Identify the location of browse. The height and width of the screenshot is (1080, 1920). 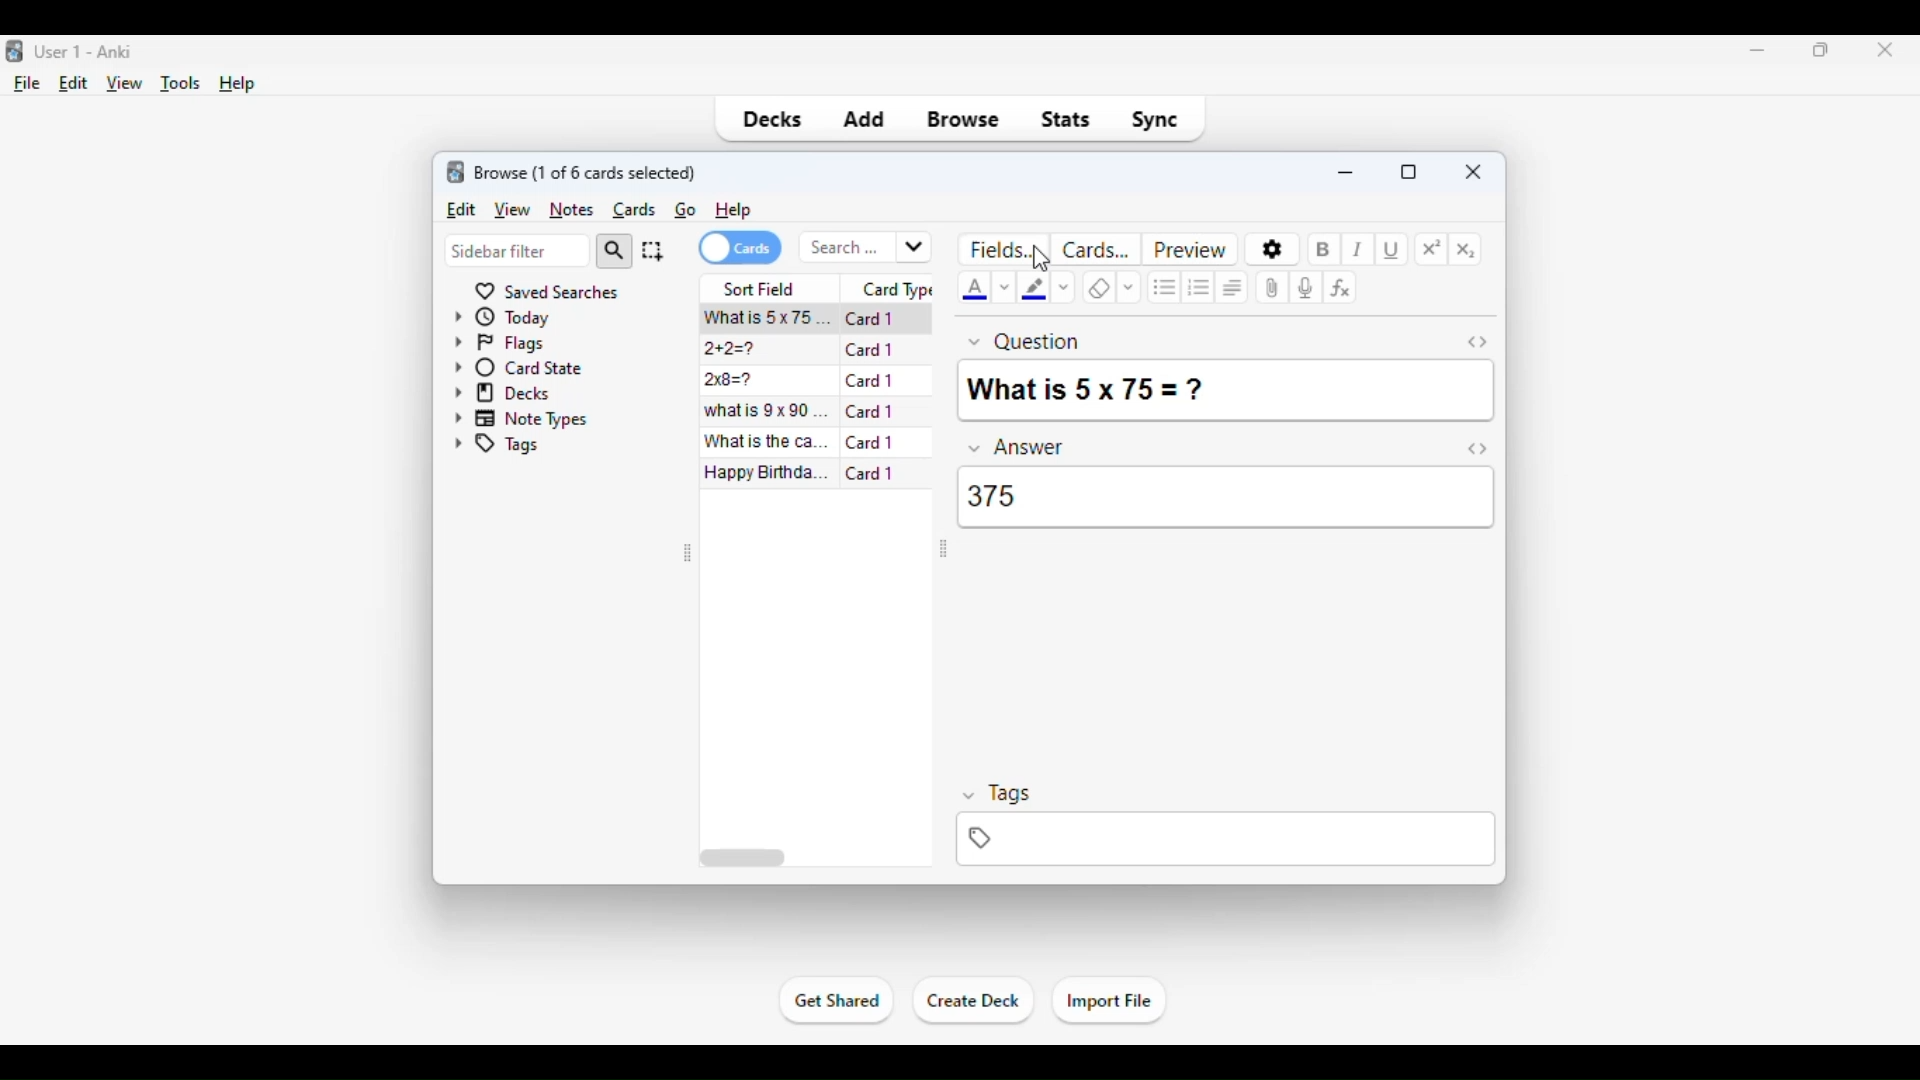
(964, 120).